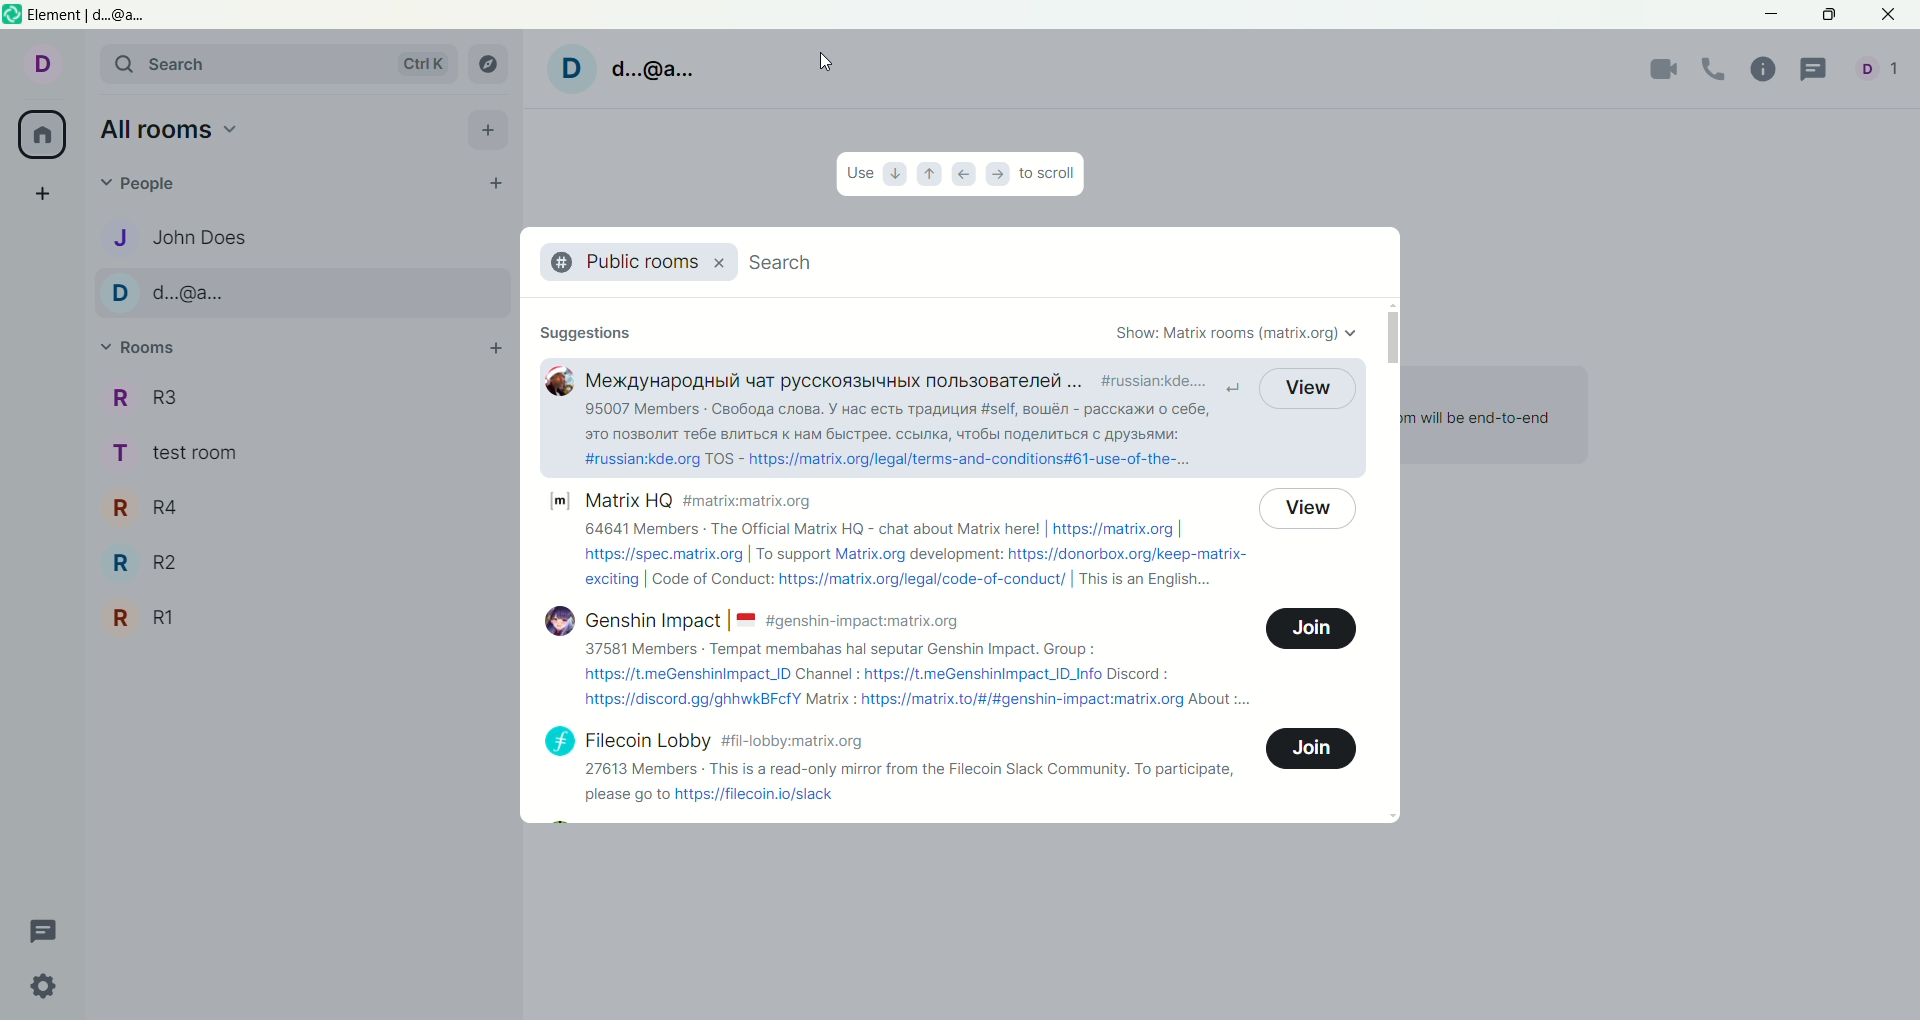 This screenshot has height=1020, width=1920. Describe the element at coordinates (643, 459) in the screenshot. I see `#russian:kde.org` at that location.